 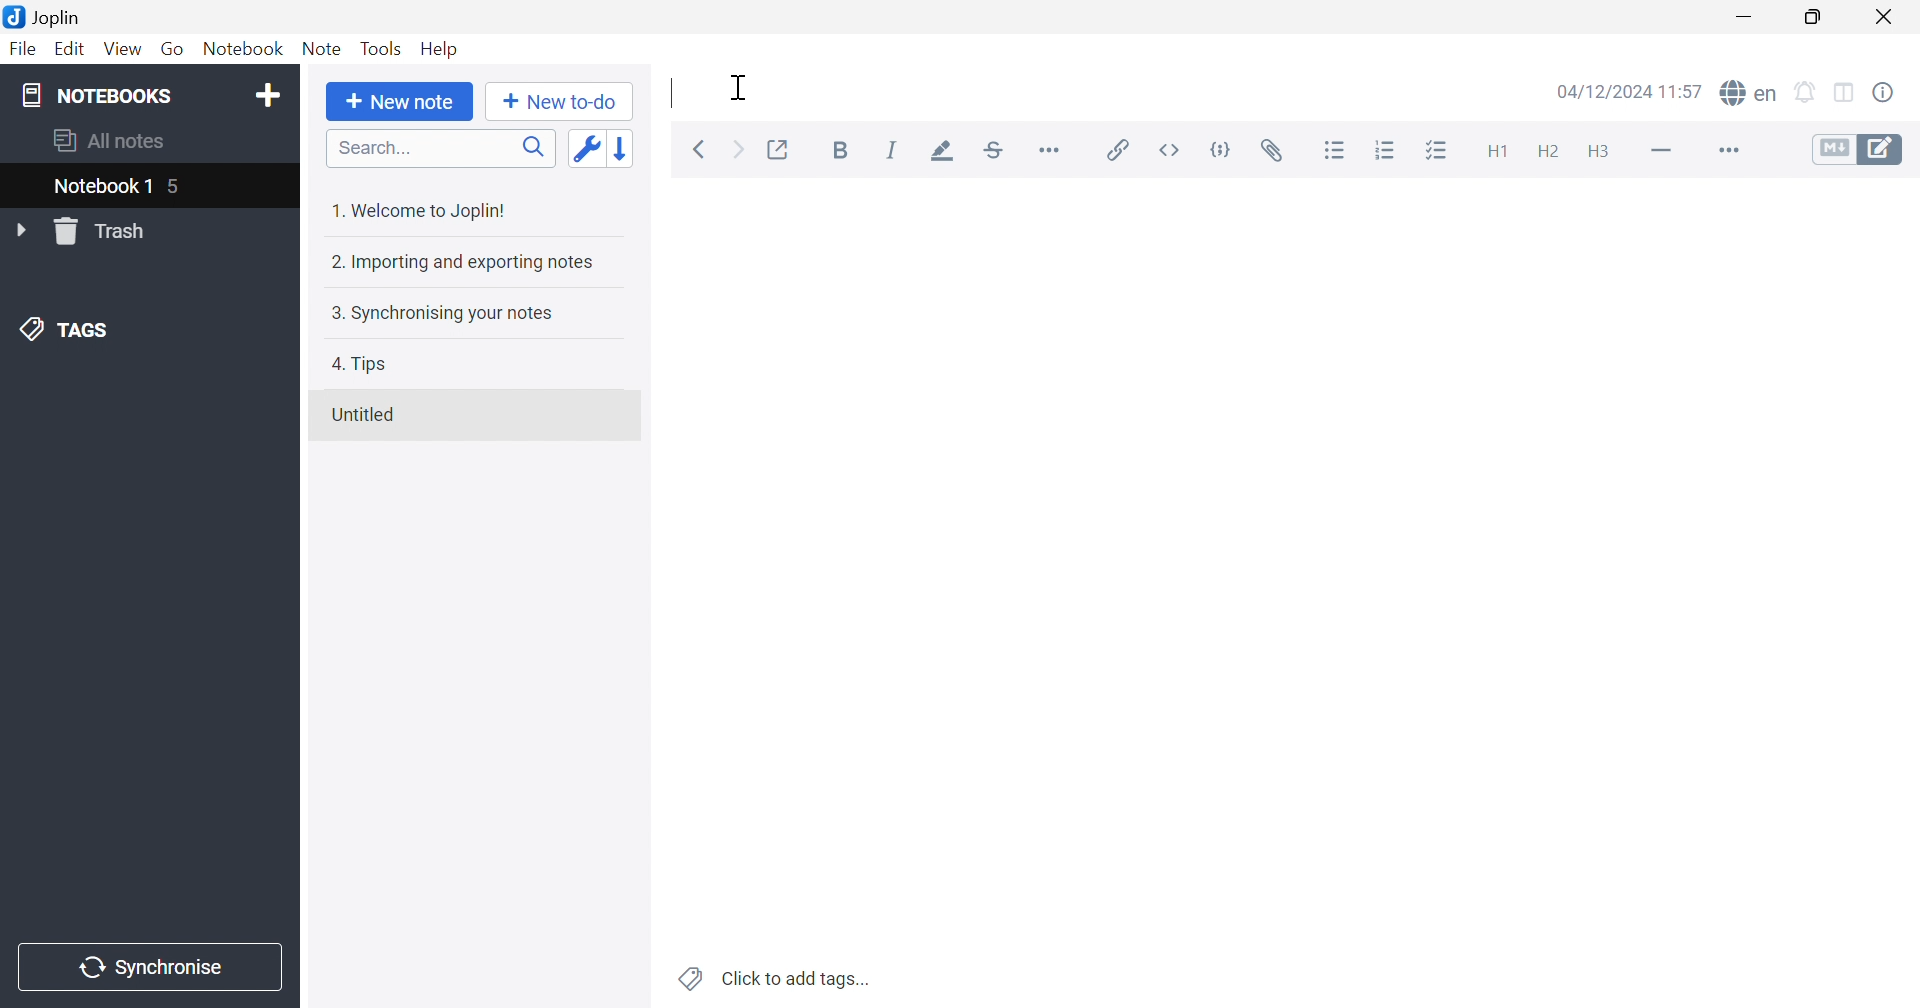 What do you see at coordinates (119, 185) in the screenshot?
I see `Notebook 1` at bounding box center [119, 185].